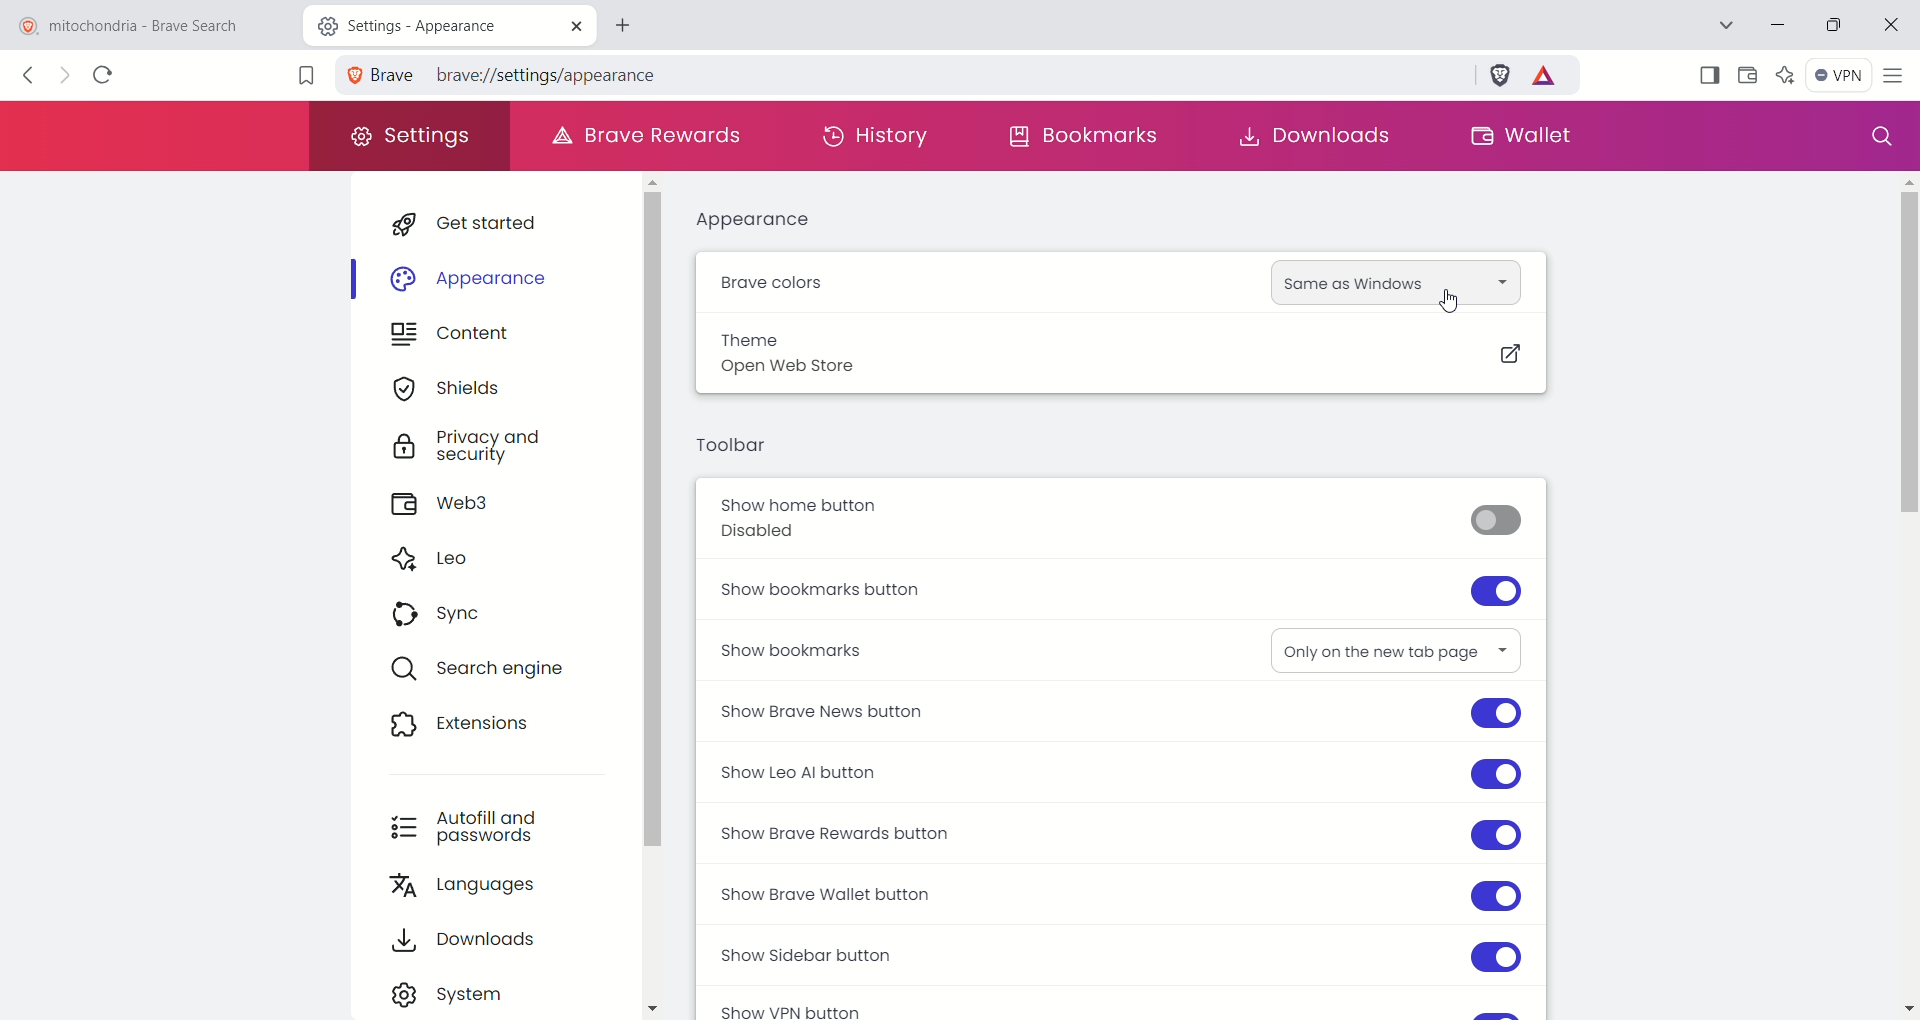  What do you see at coordinates (1723, 24) in the screenshot?
I see `search tab` at bounding box center [1723, 24].